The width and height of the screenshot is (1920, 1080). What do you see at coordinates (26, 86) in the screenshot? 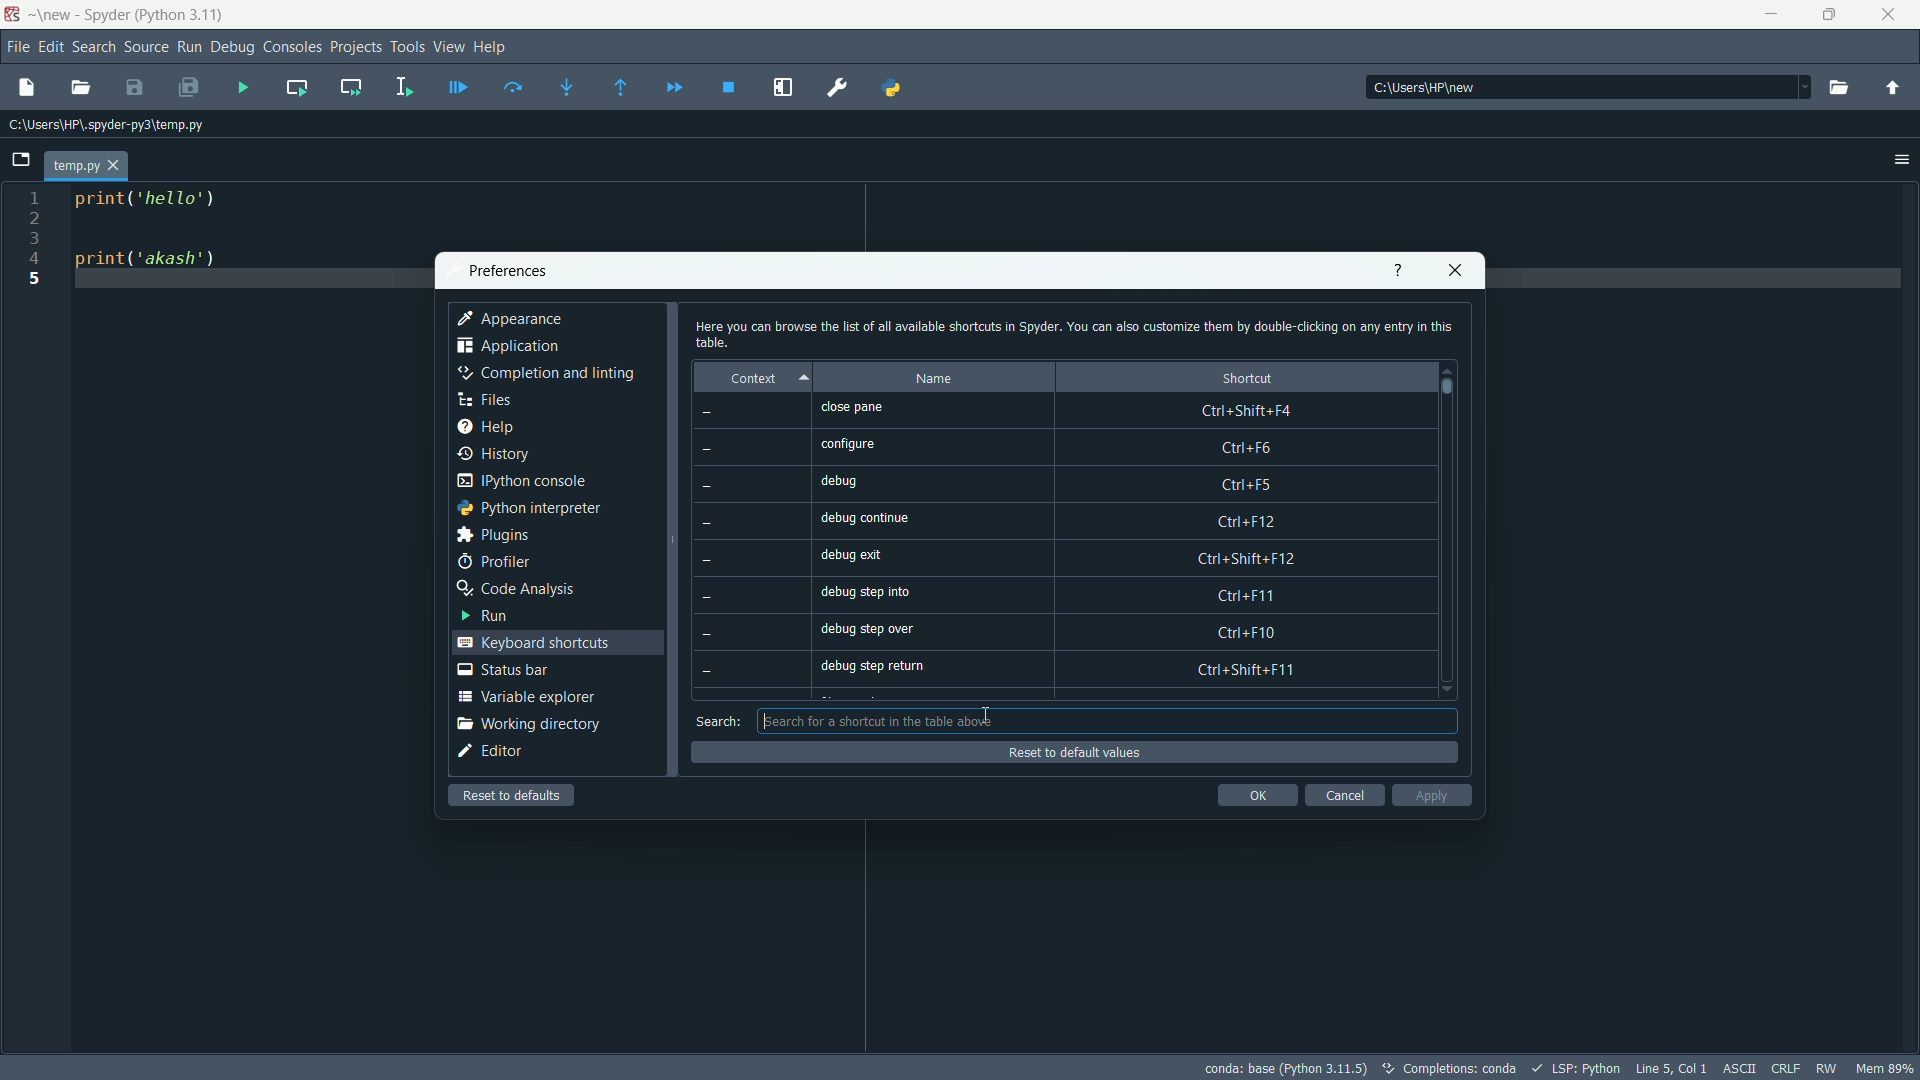
I see `new file` at bounding box center [26, 86].